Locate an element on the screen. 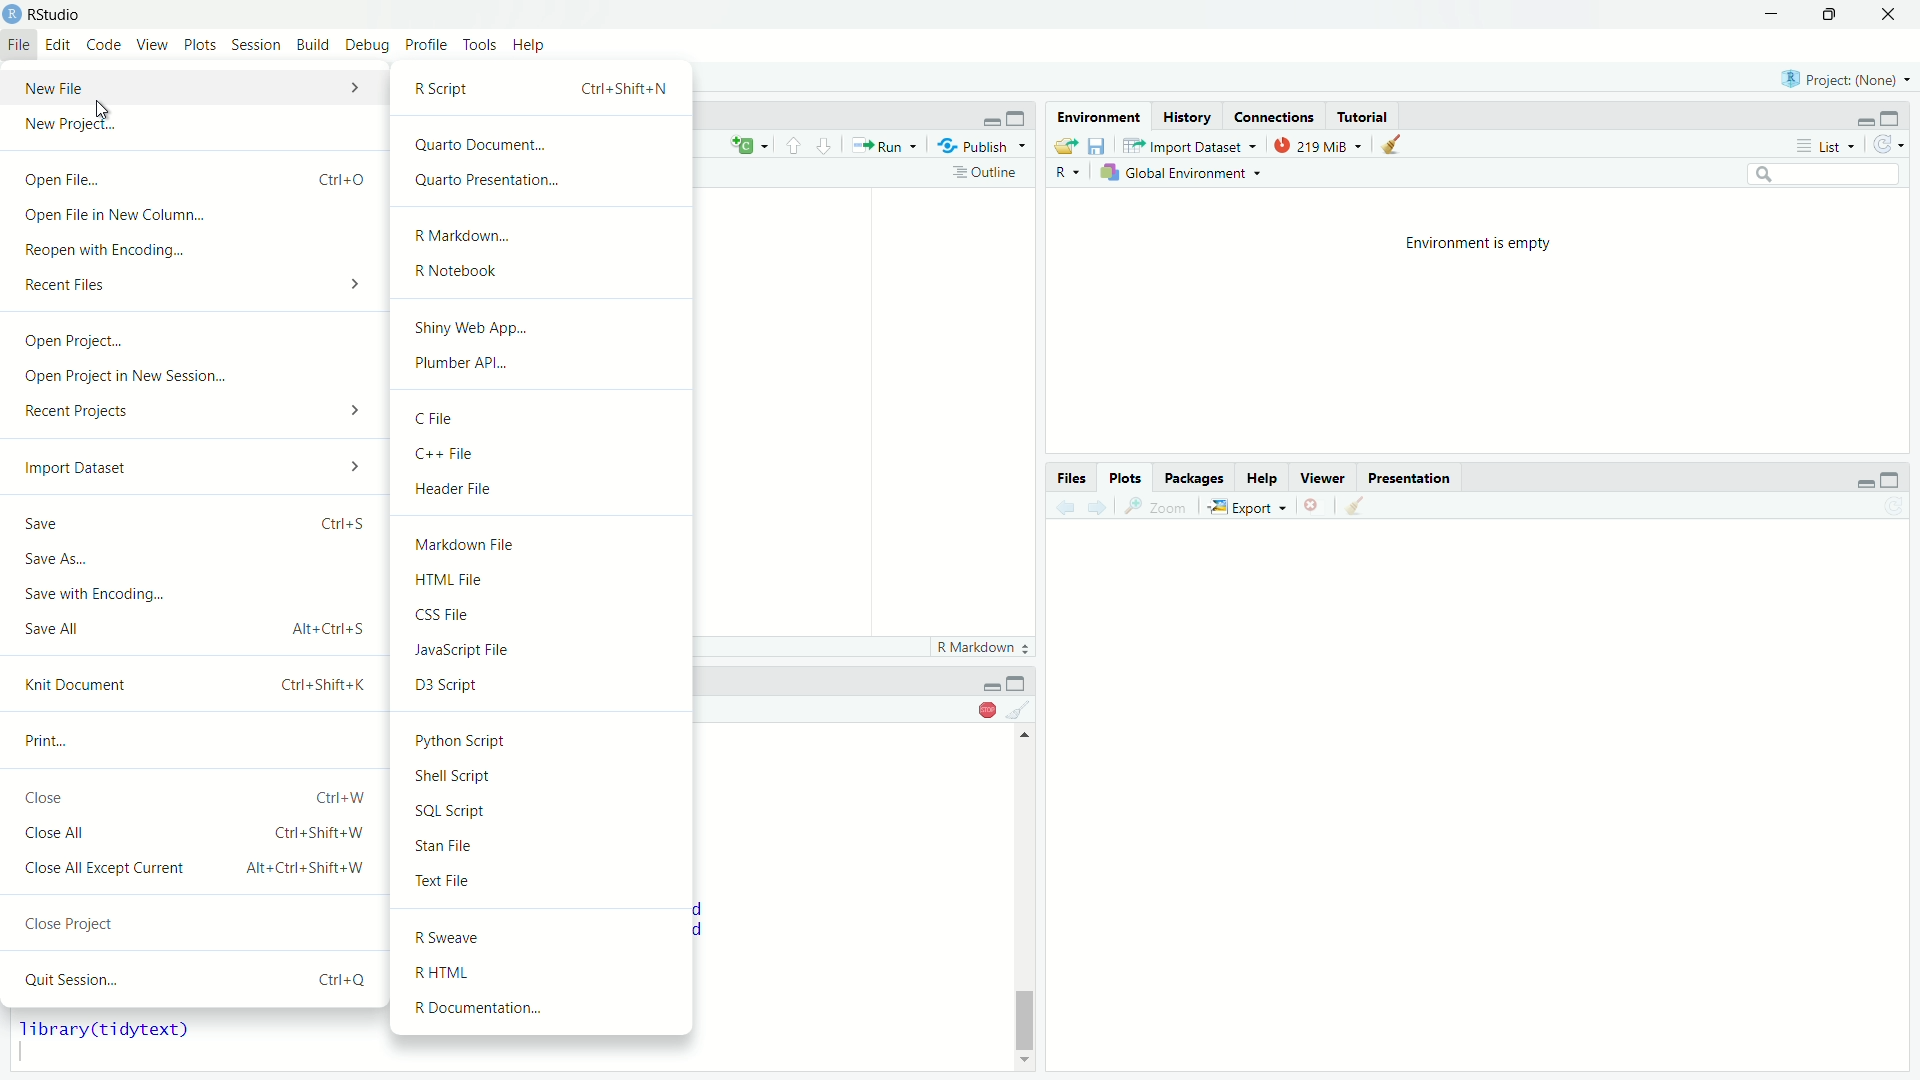 This screenshot has height=1080, width=1920. Close is located at coordinates (1886, 15).